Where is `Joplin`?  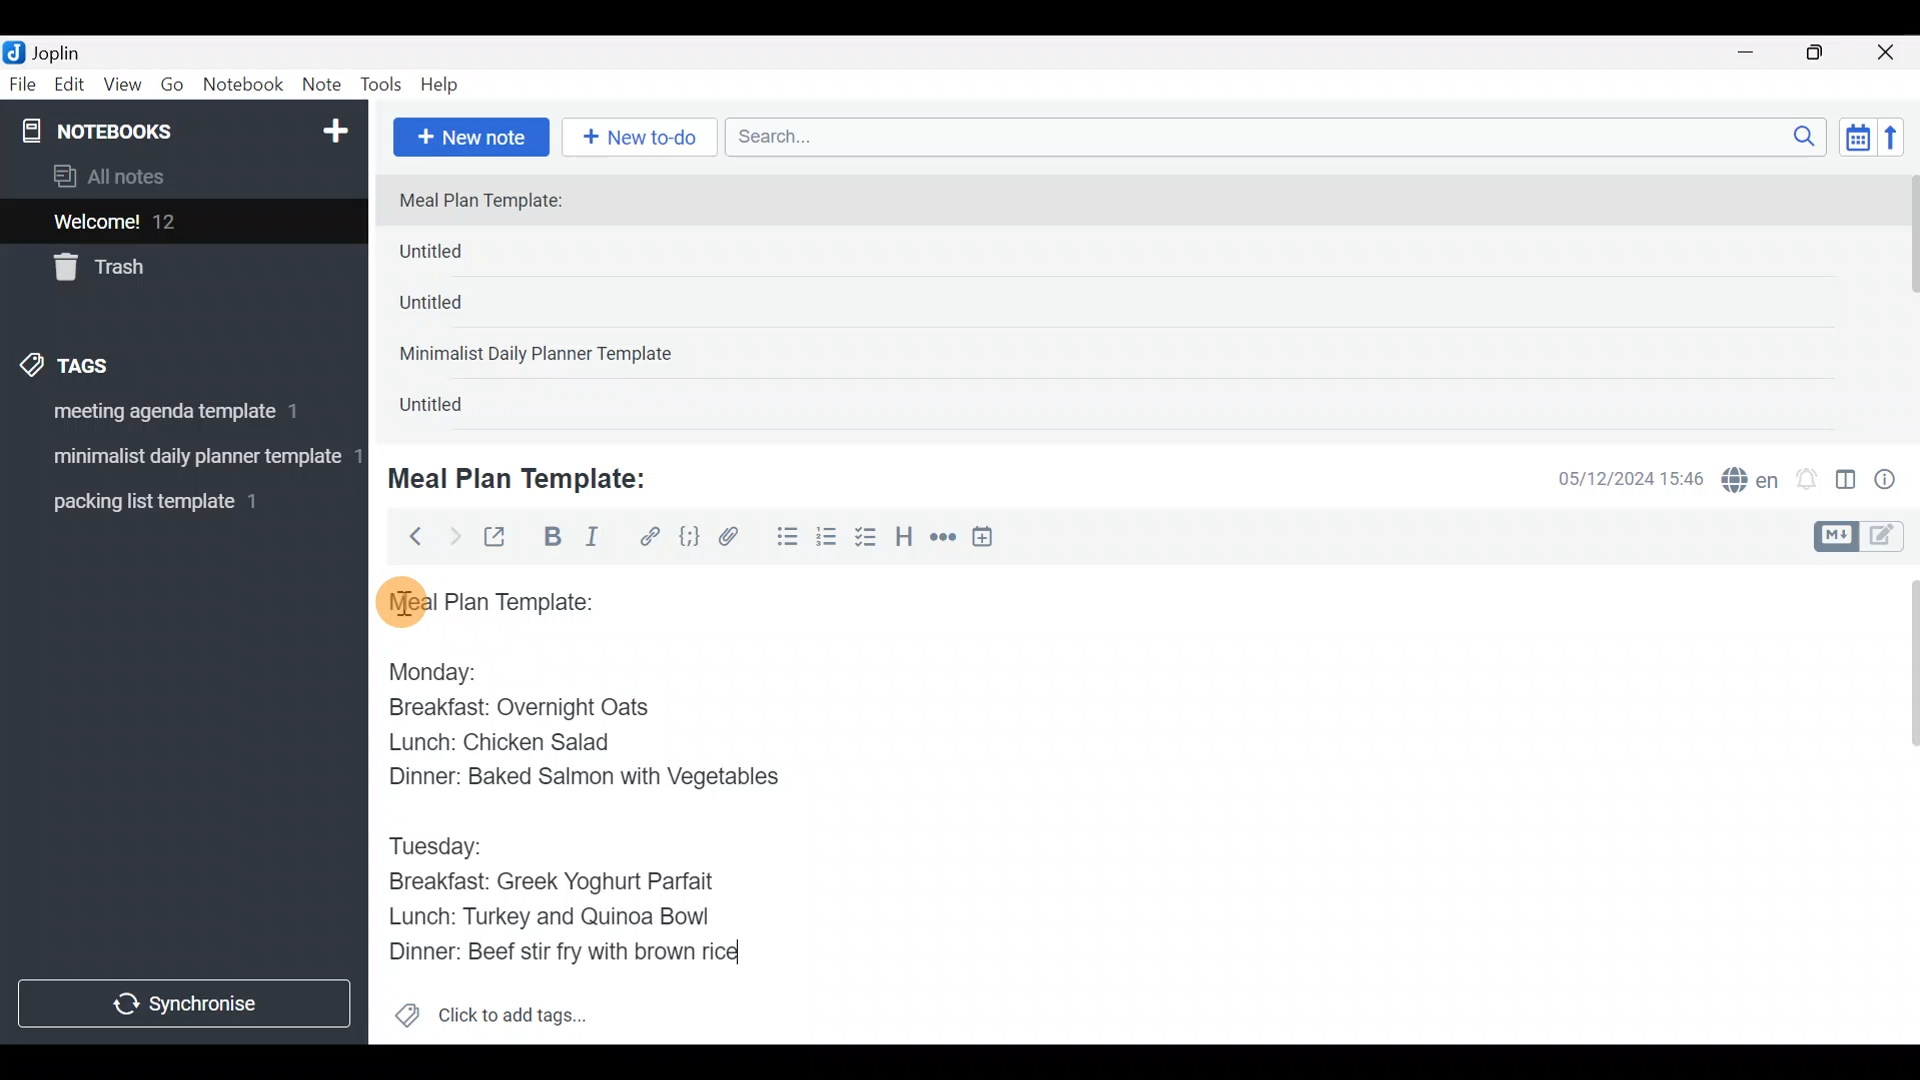
Joplin is located at coordinates (69, 50).